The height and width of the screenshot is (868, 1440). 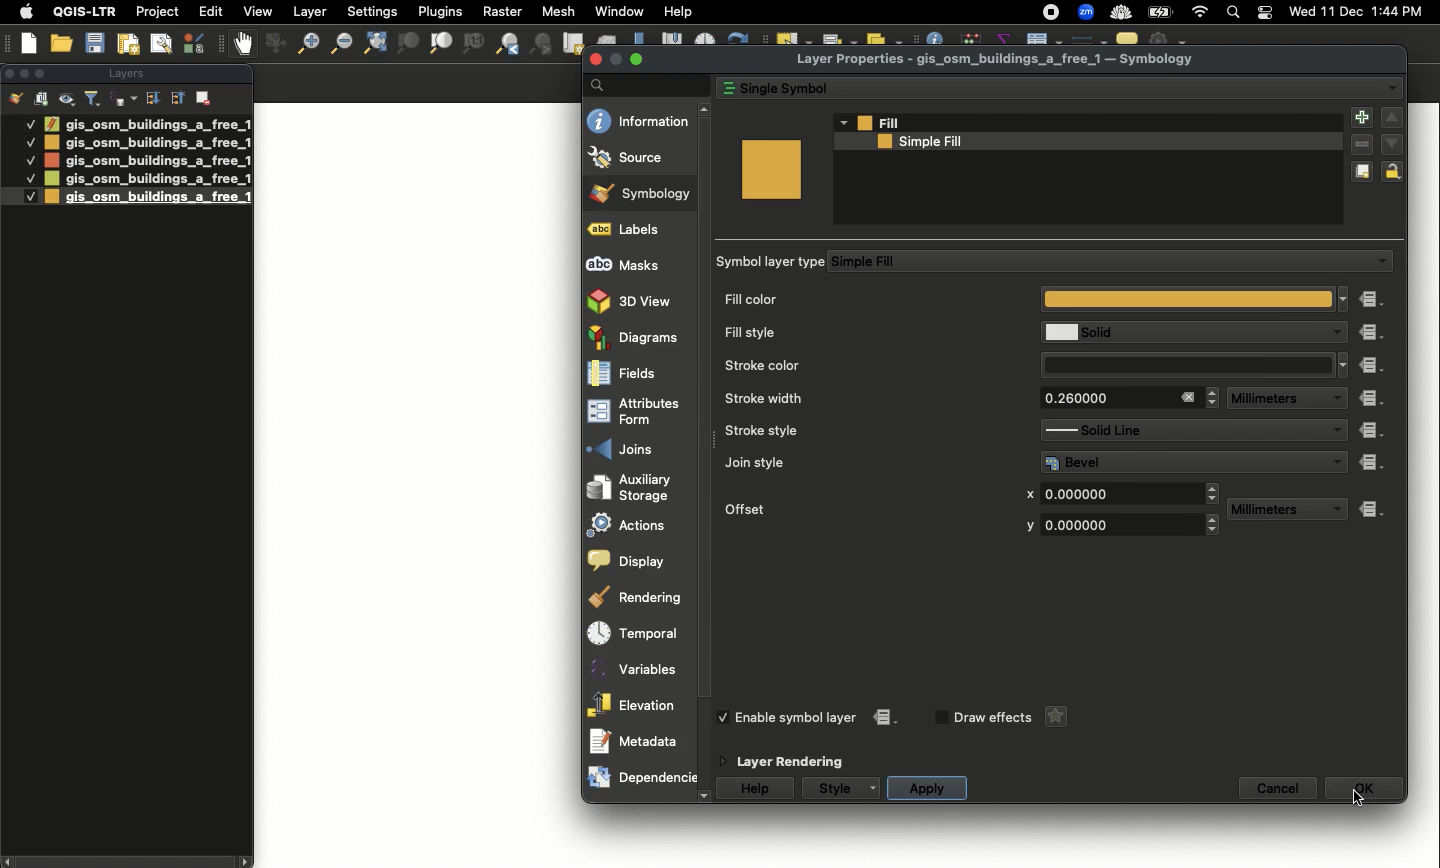 I want to click on Zoom full, so click(x=373, y=44).